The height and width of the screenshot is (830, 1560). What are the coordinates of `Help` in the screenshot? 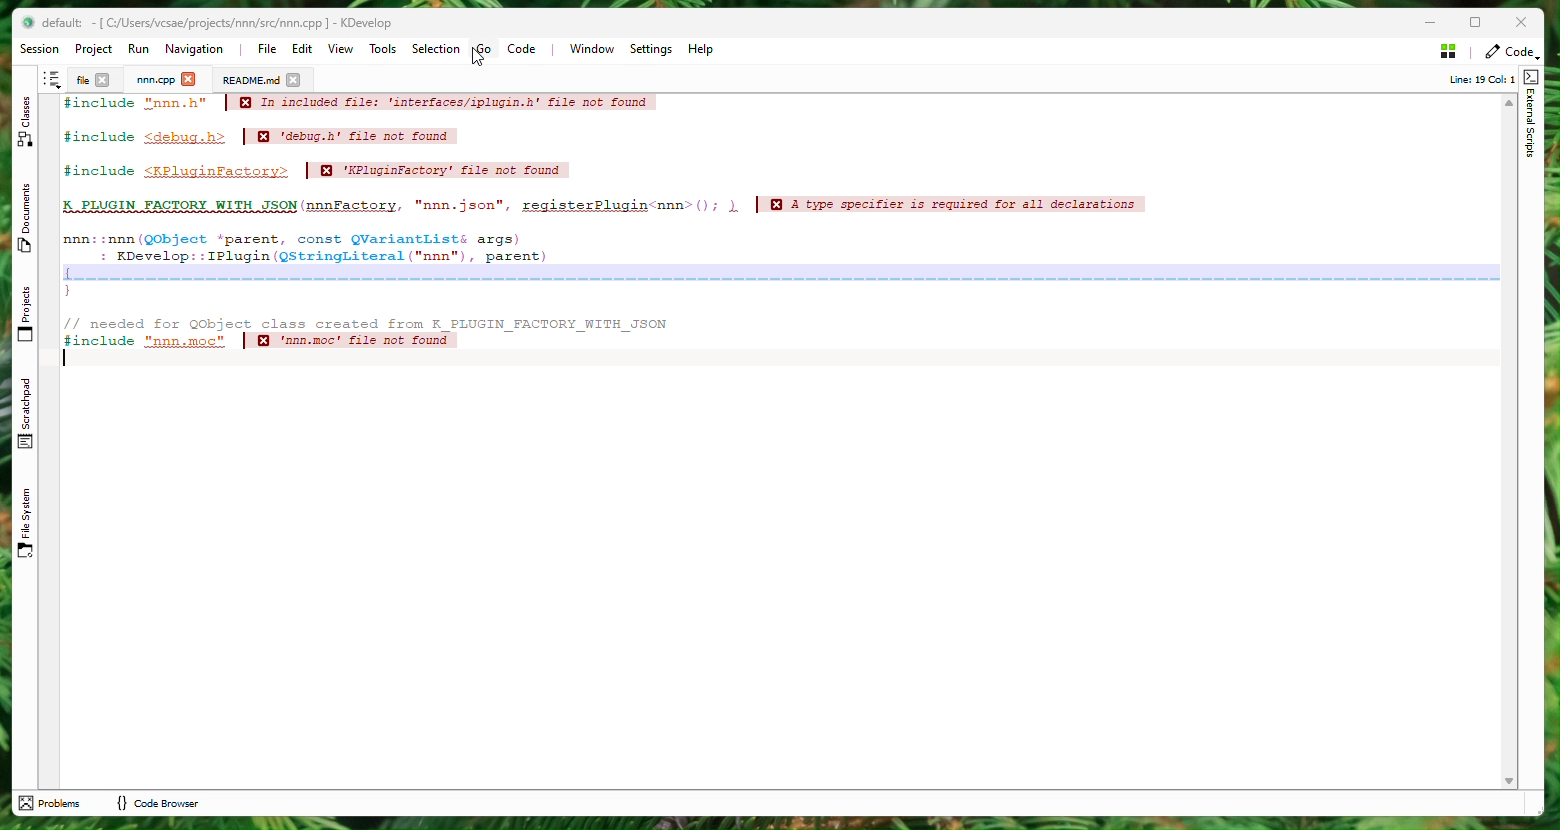 It's located at (702, 51).